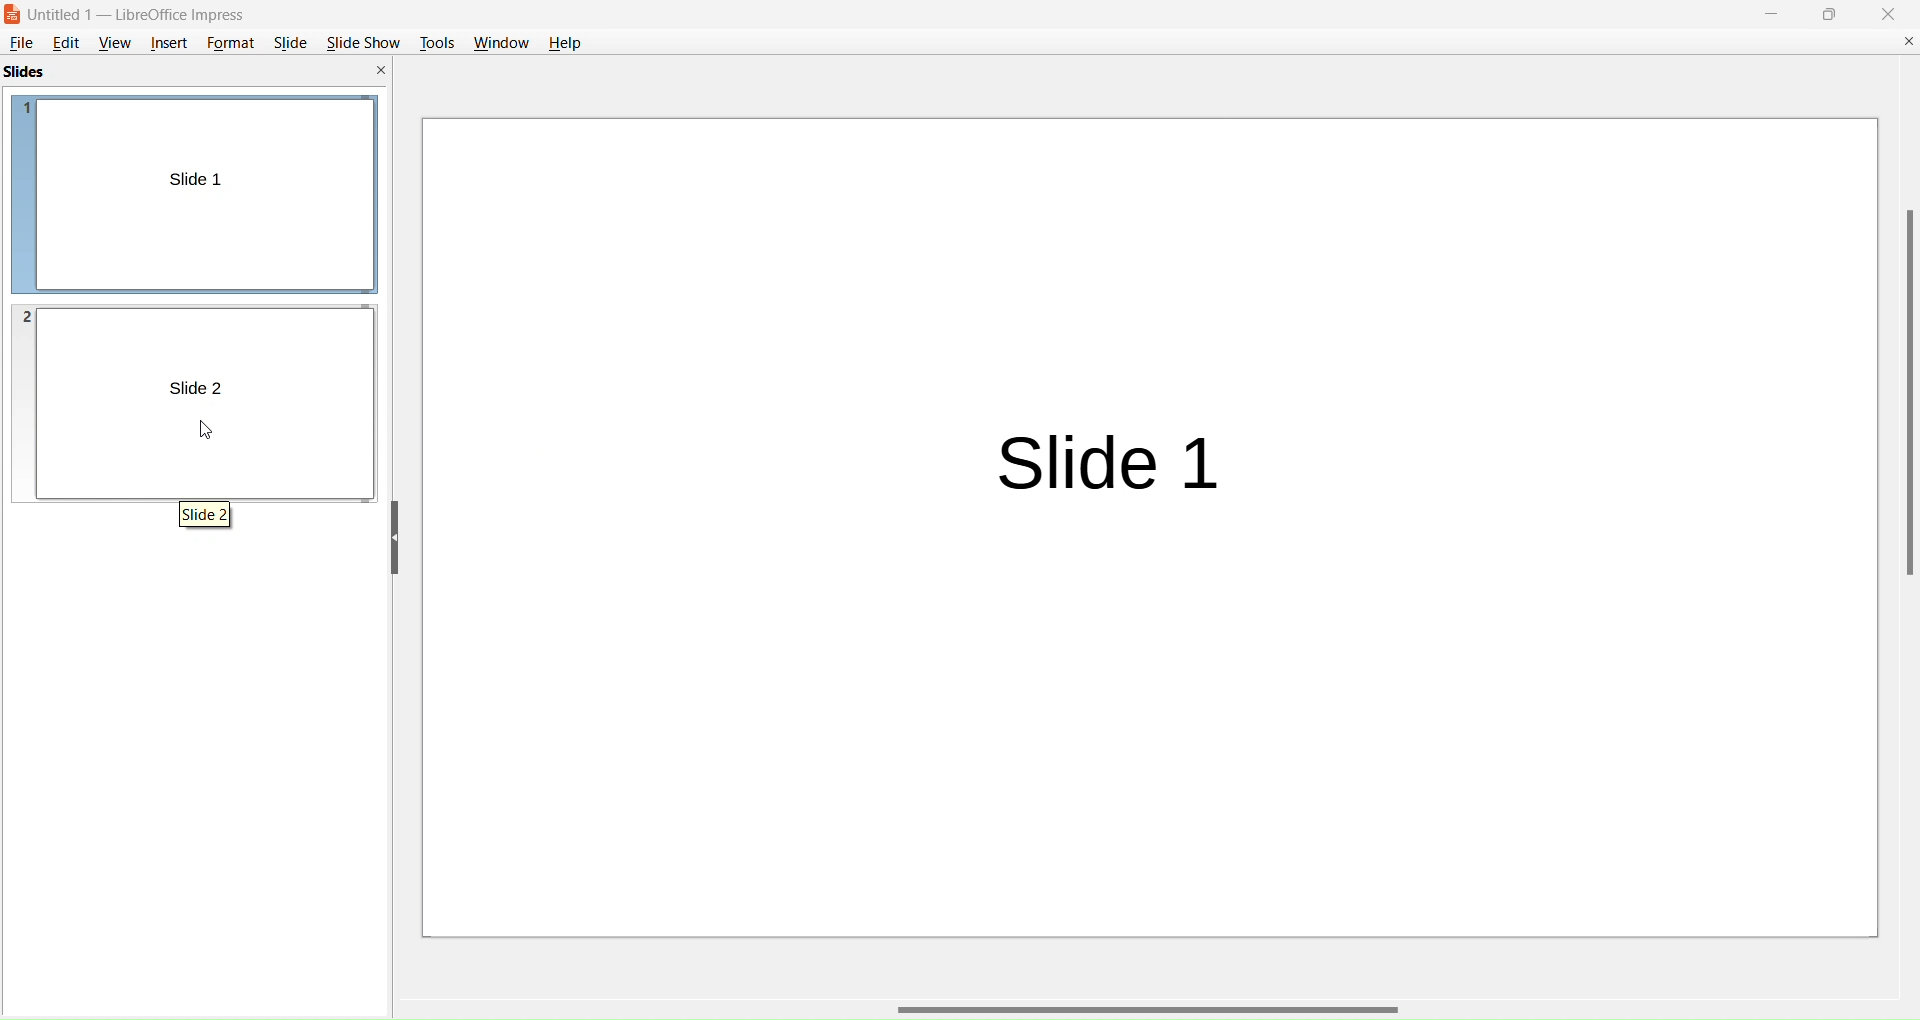 The width and height of the screenshot is (1920, 1020). Describe the element at coordinates (1120, 457) in the screenshot. I see `Slide 1` at that location.